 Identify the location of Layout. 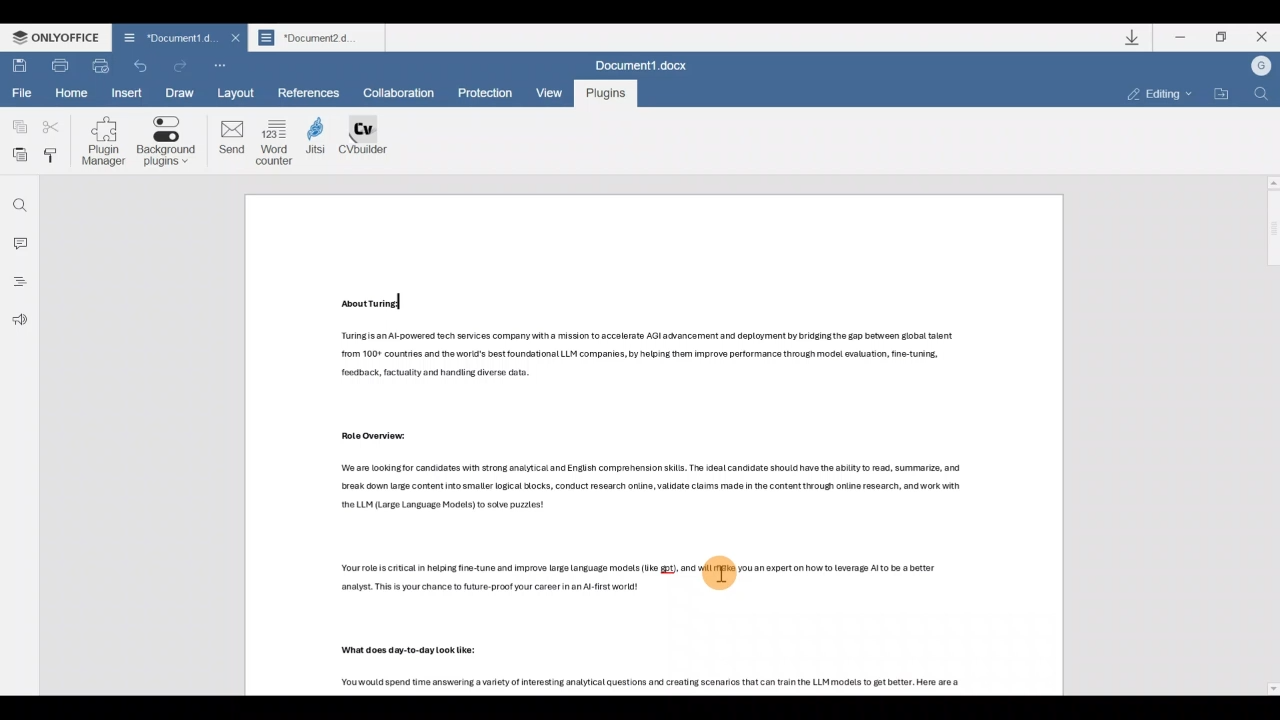
(241, 93).